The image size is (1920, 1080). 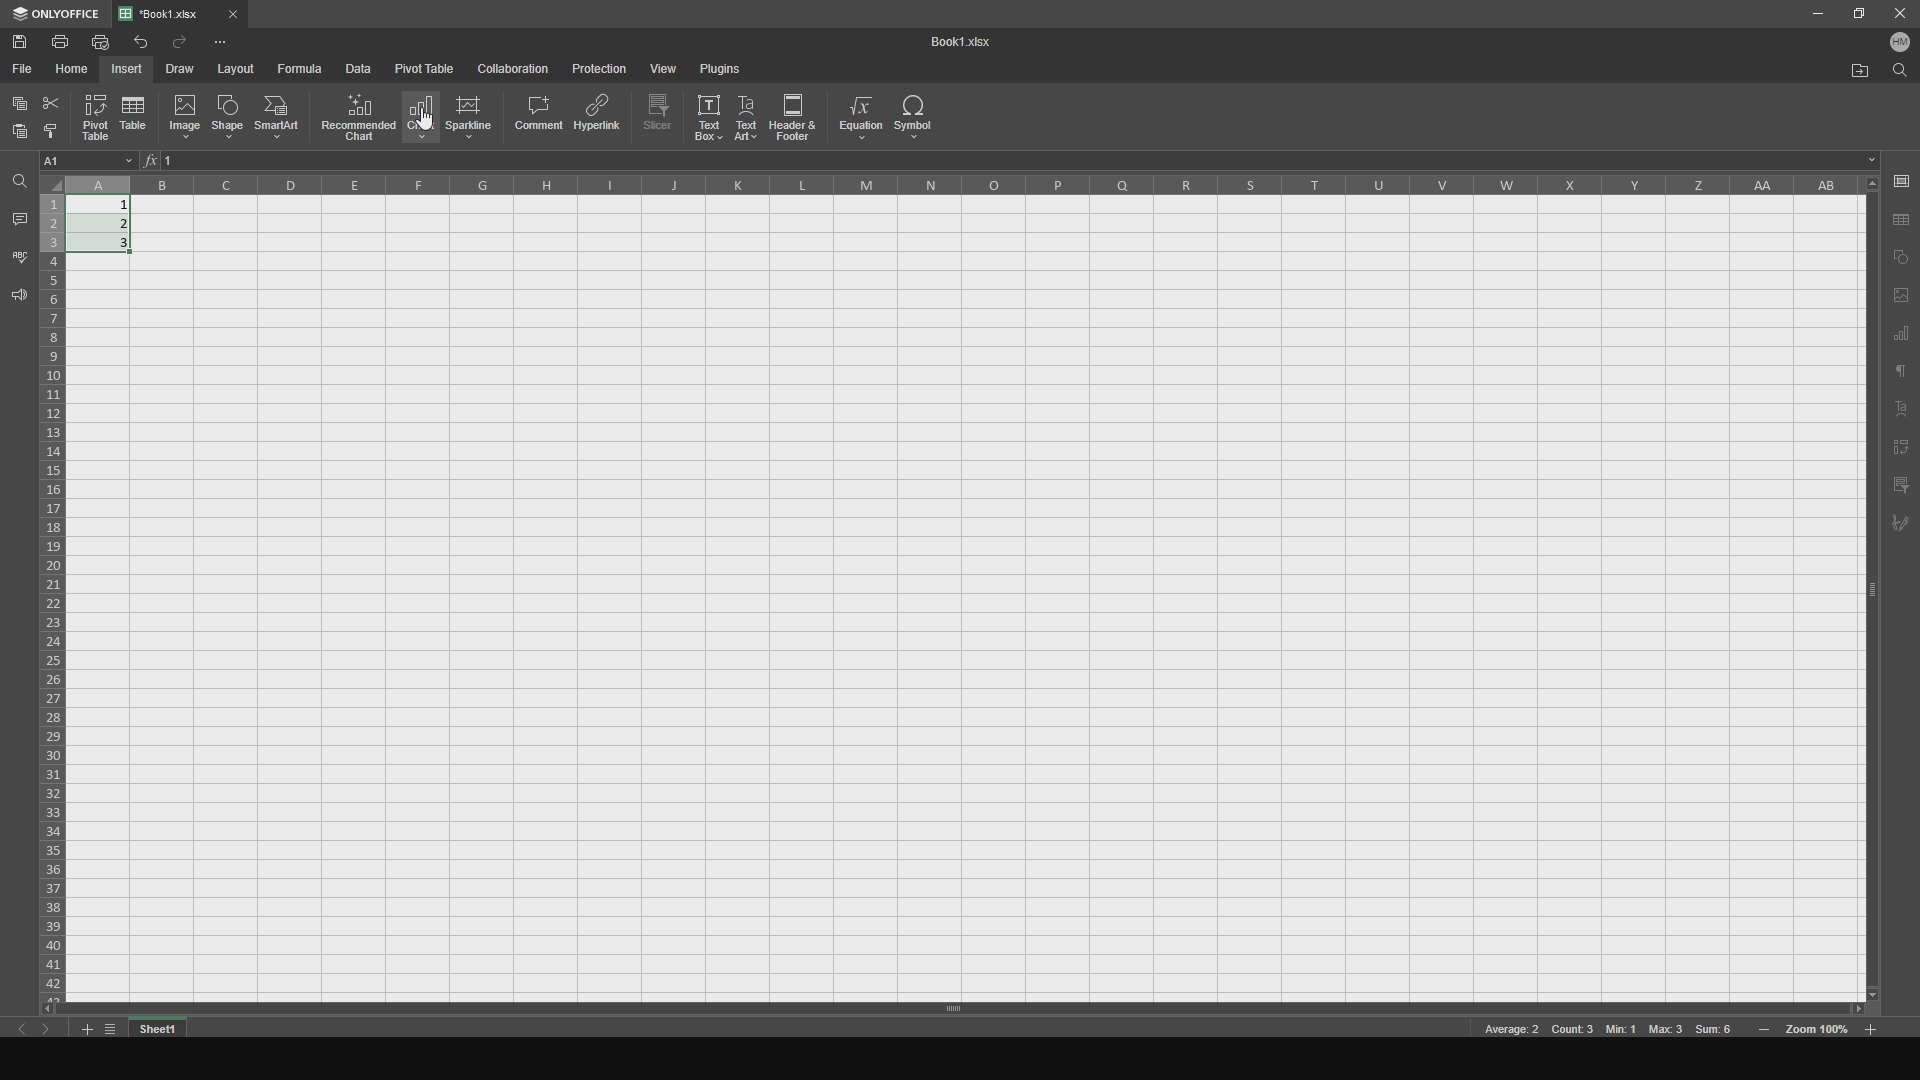 What do you see at coordinates (1897, 15) in the screenshot?
I see `close` at bounding box center [1897, 15].